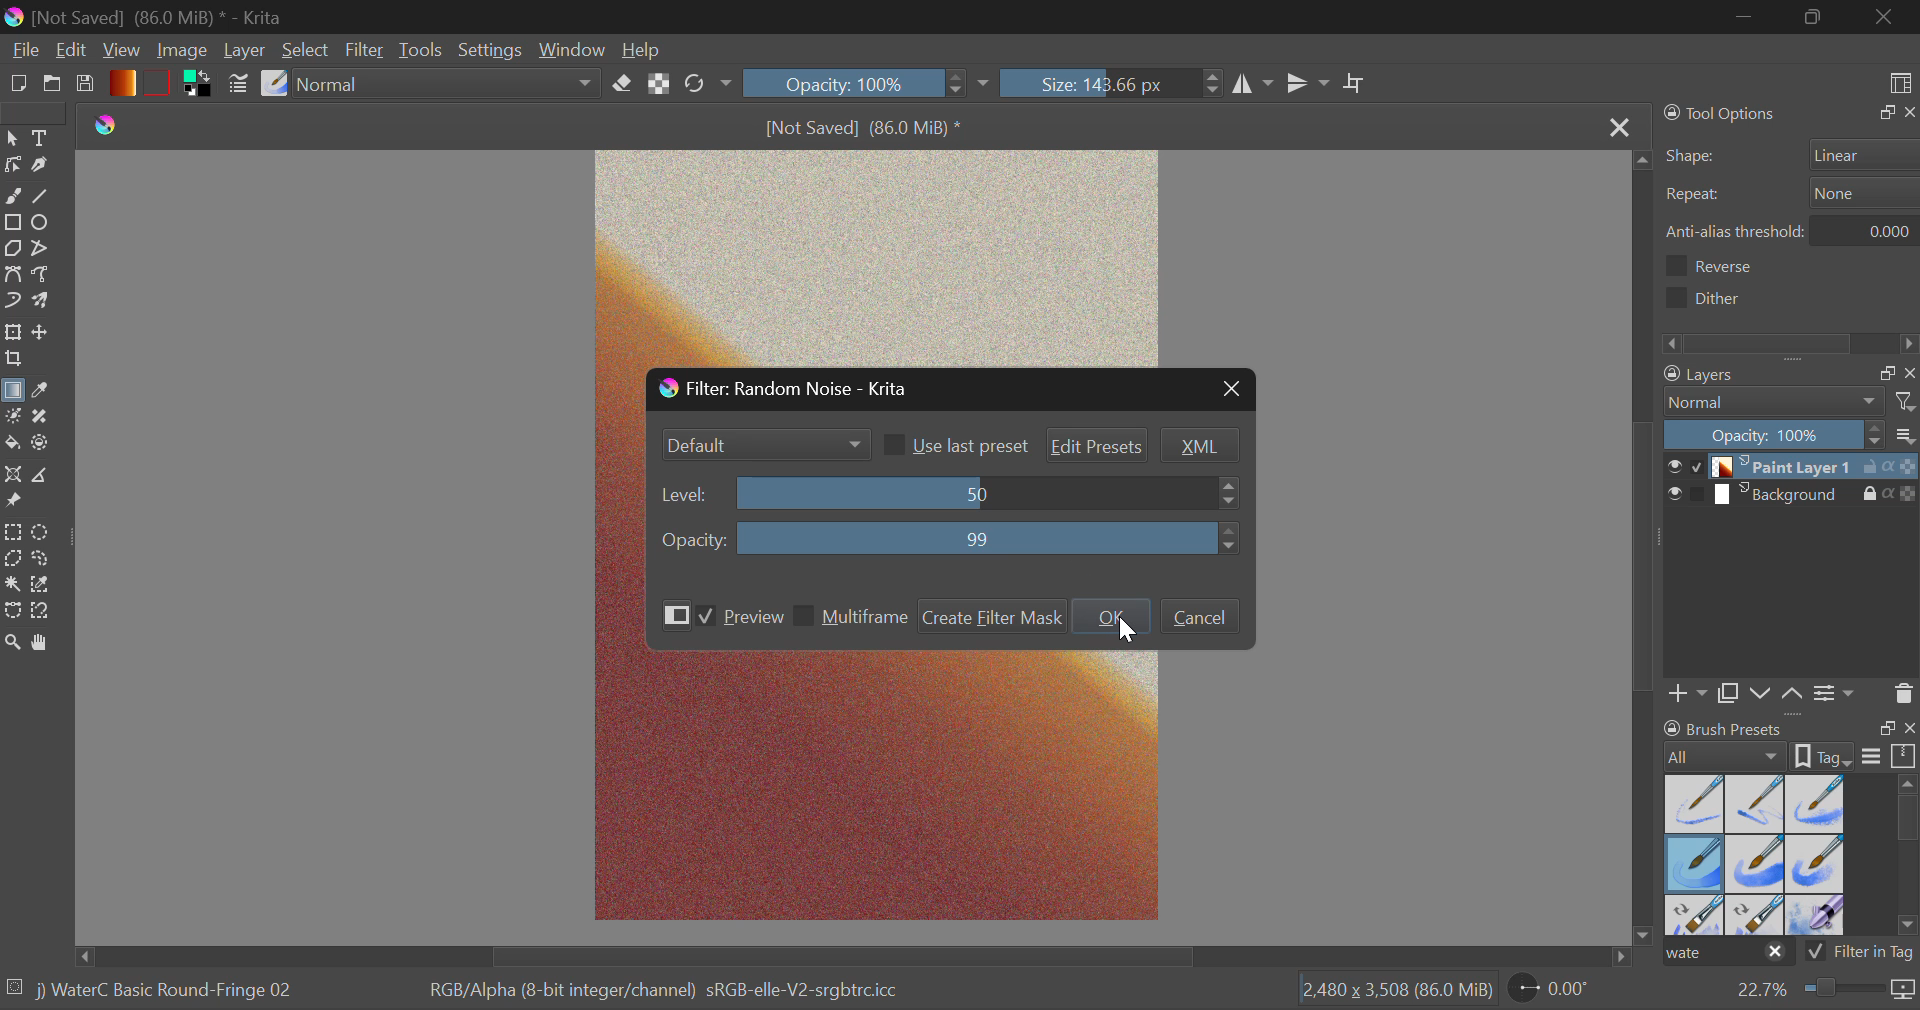  I want to click on Window Title, so click(793, 391).